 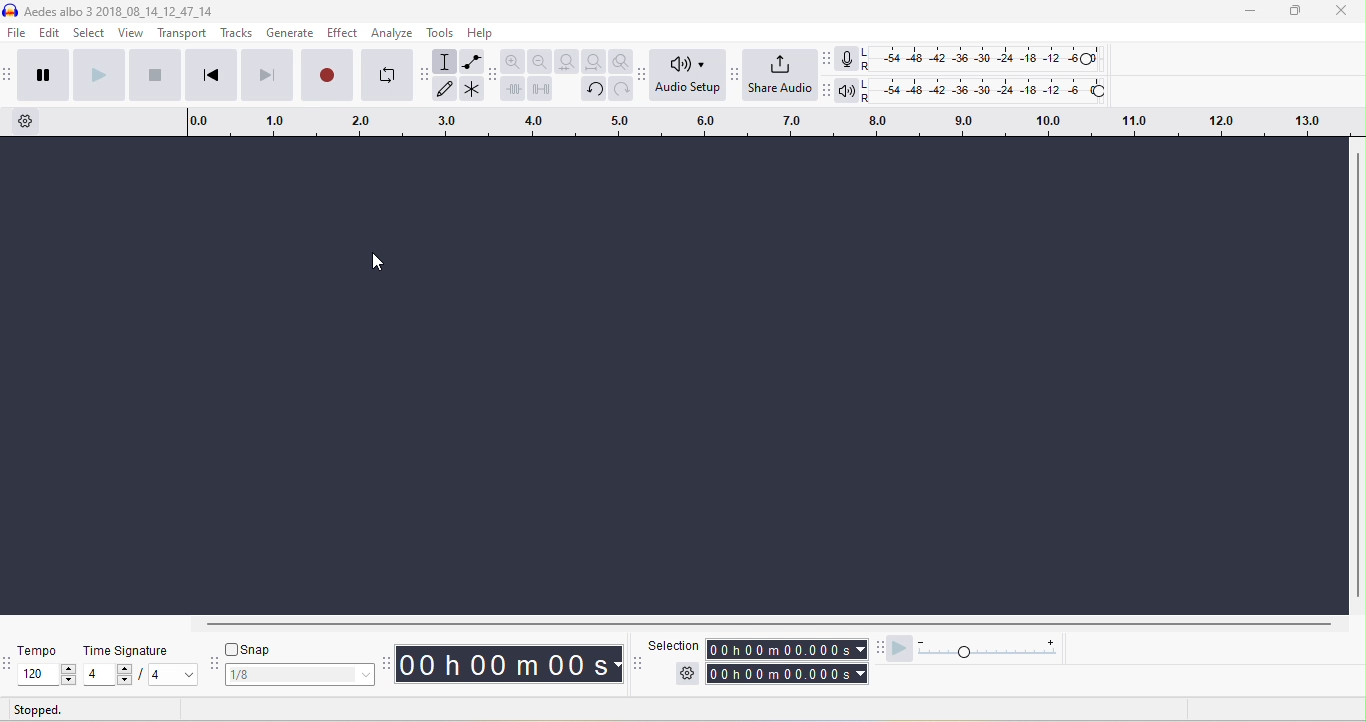 What do you see at coordinates (690, 75) in the screenshot?
I see `audio set up` at bounding box center [690, 75].